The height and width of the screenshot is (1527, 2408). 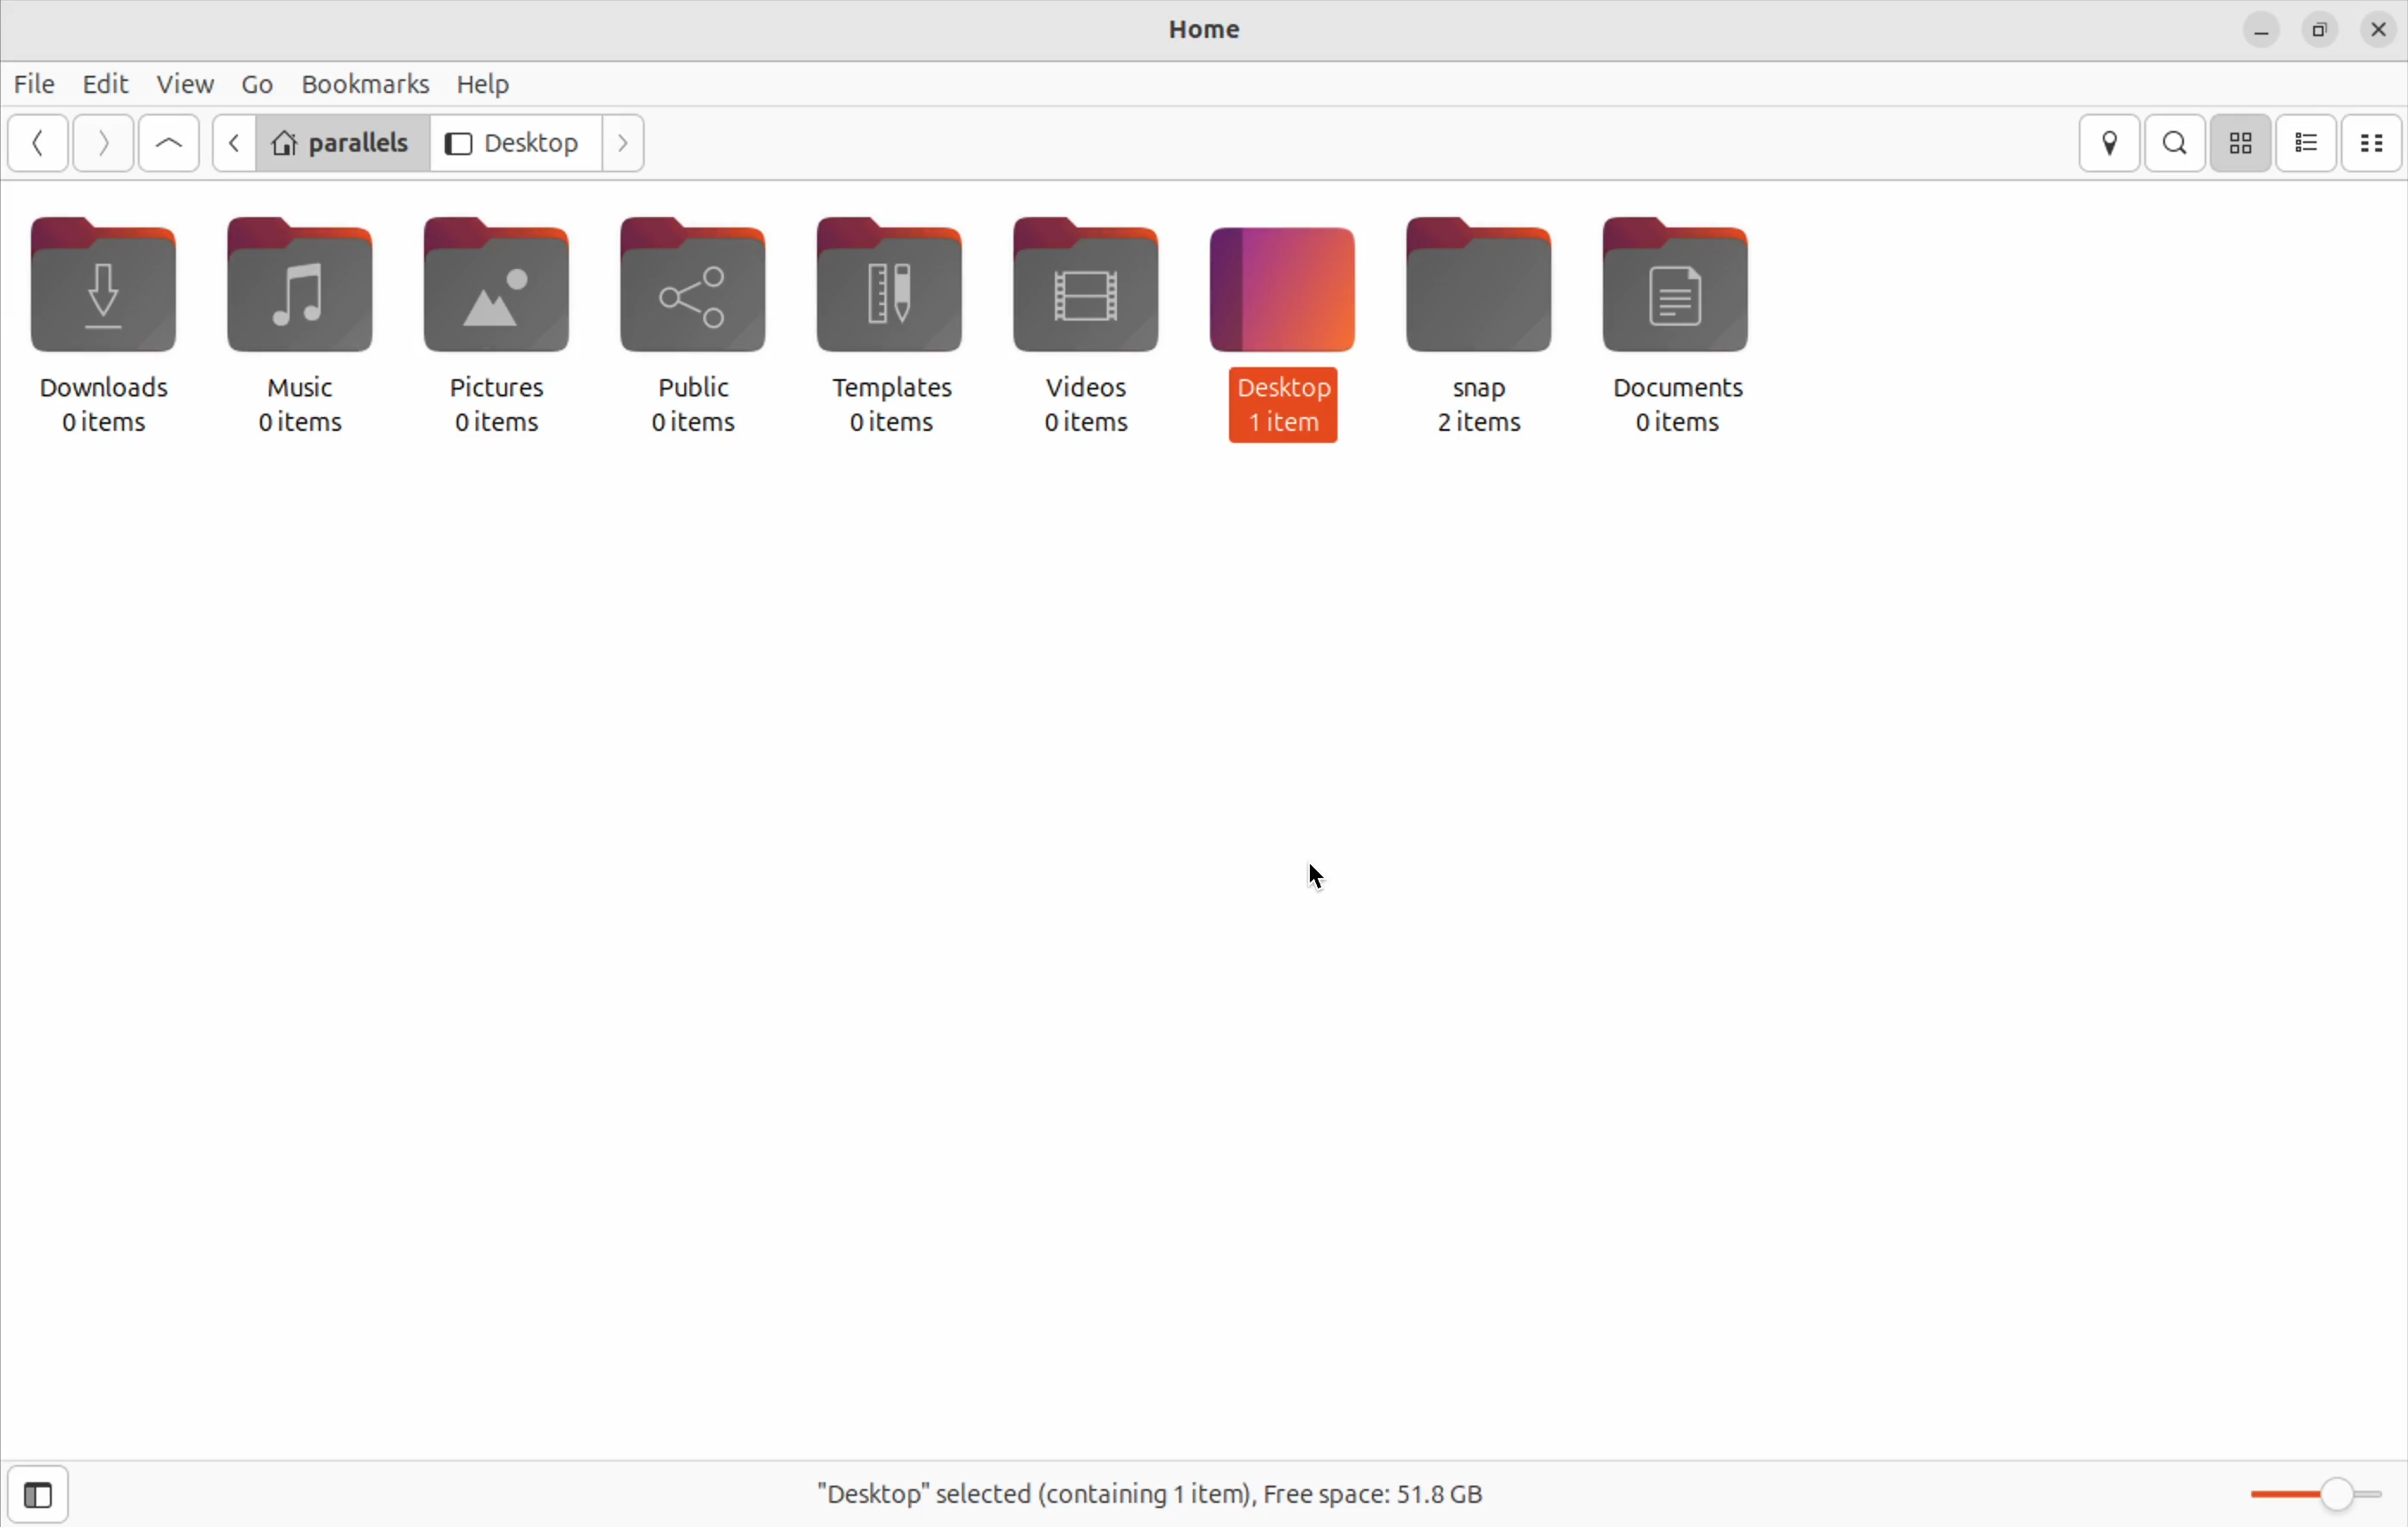 I want to click on "Desktop" selected (containing 1 item), Free space: 51.8GB, so click(x=1148, y=1490).